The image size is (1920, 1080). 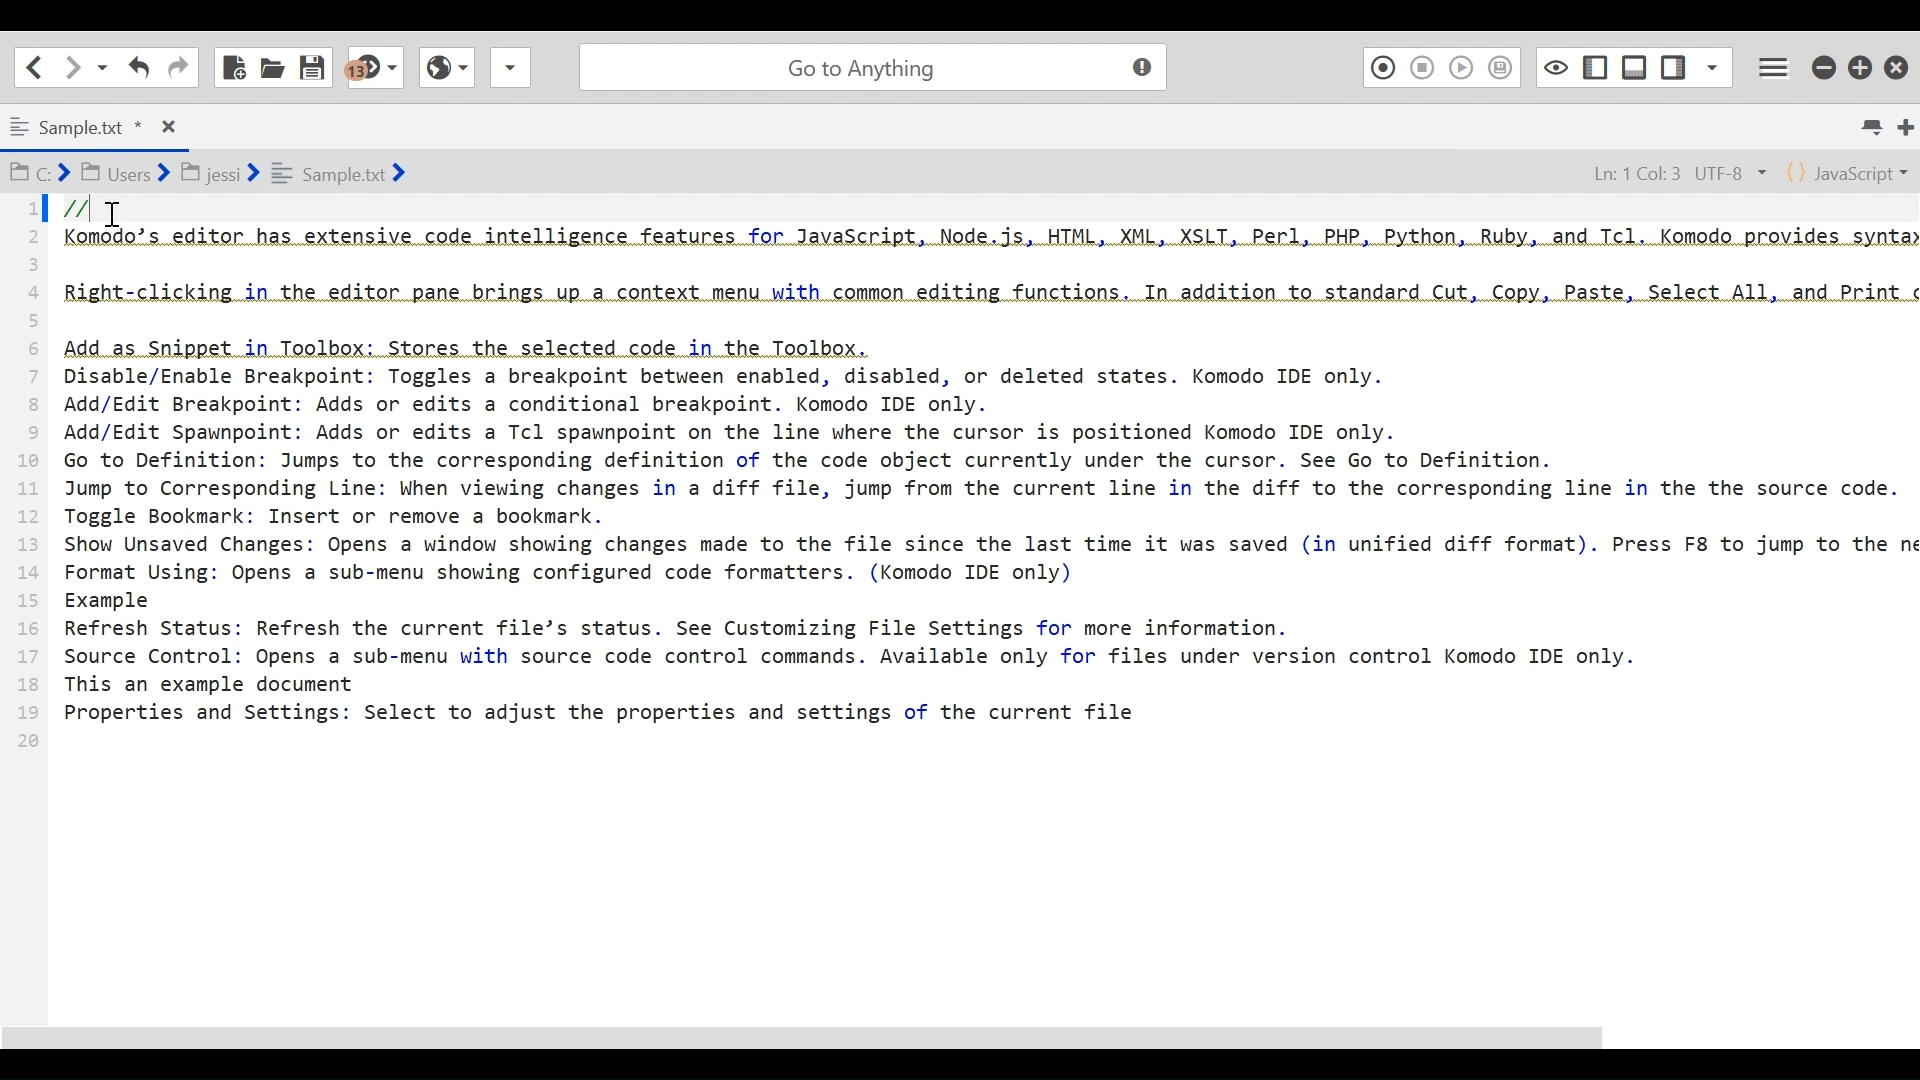 What do you see at coordinates (315, 65) in the screenshot?
I see `Save File` at bounding box center [315, 65].